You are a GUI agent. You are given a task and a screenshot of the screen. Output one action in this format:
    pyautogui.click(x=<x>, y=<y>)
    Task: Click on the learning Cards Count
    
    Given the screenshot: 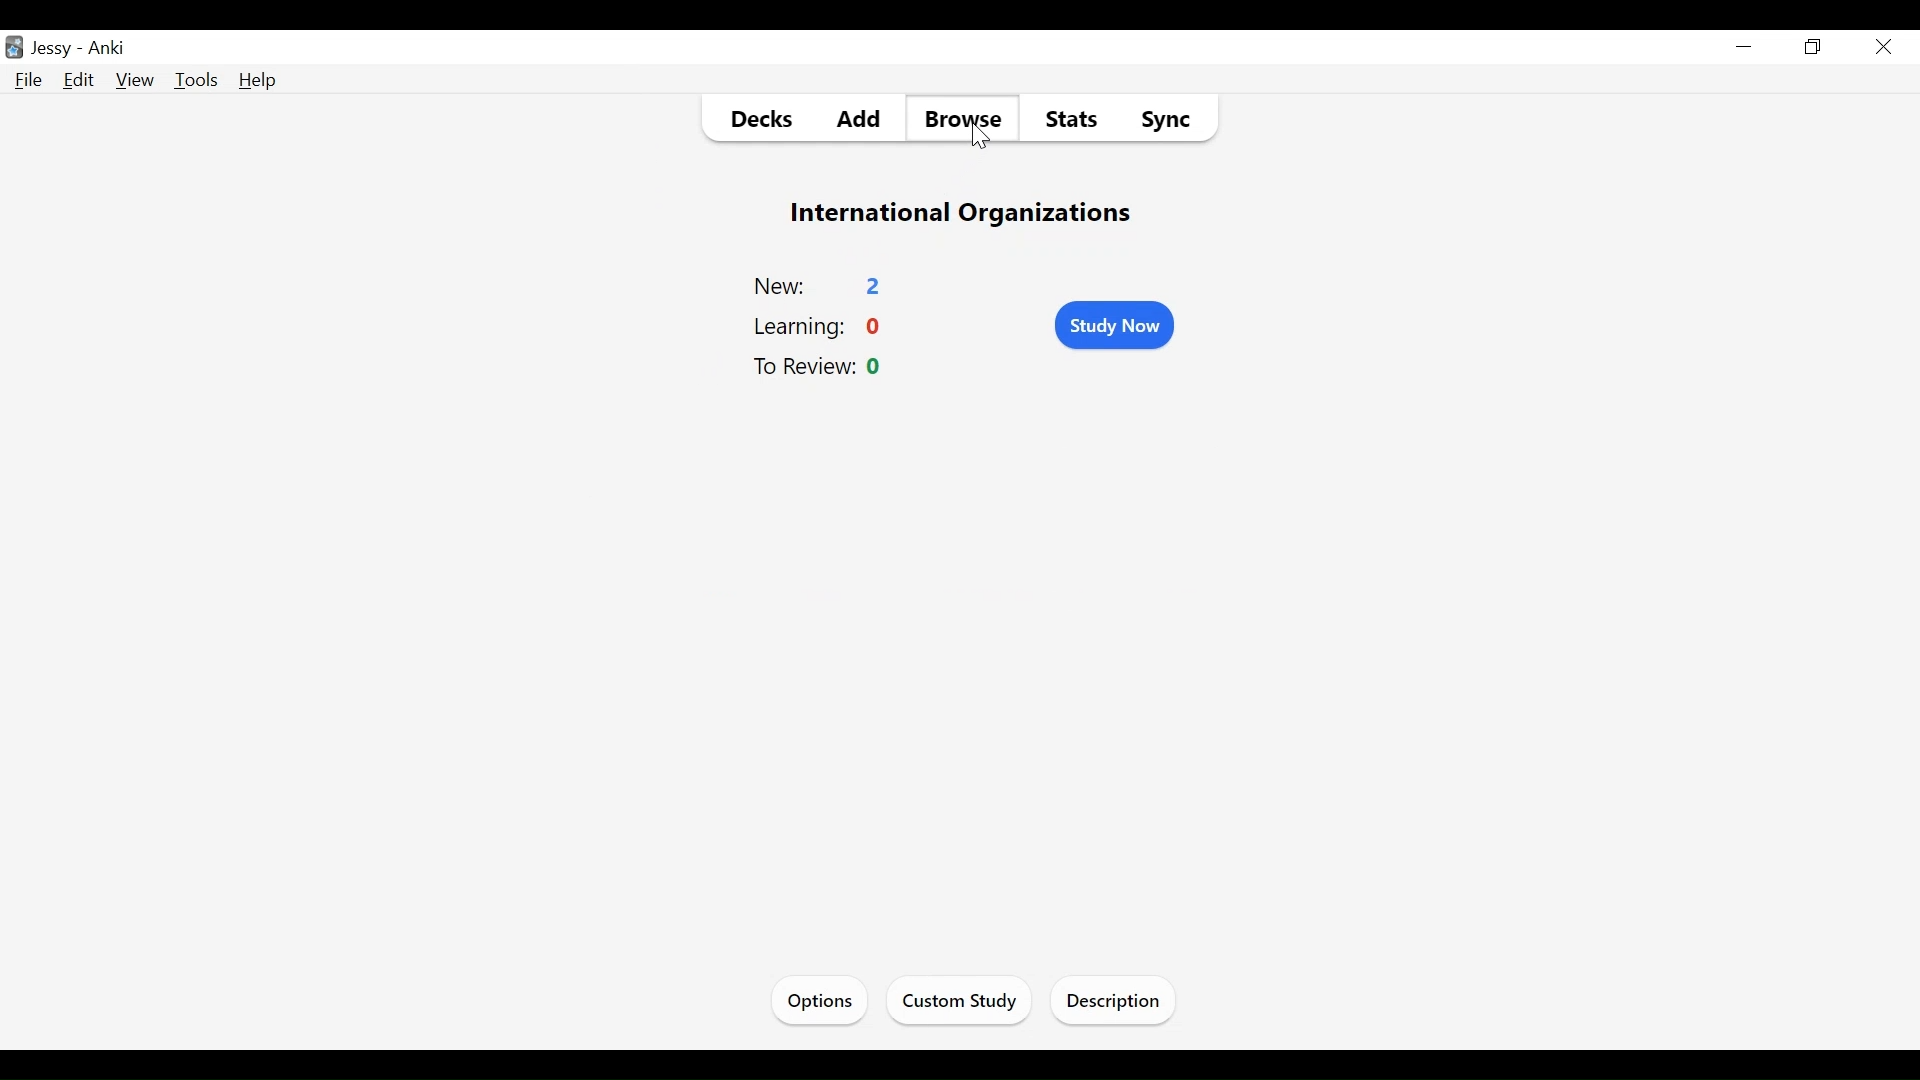 What is the action you would take?
    pyautogui.click(x=821, y=329)
    